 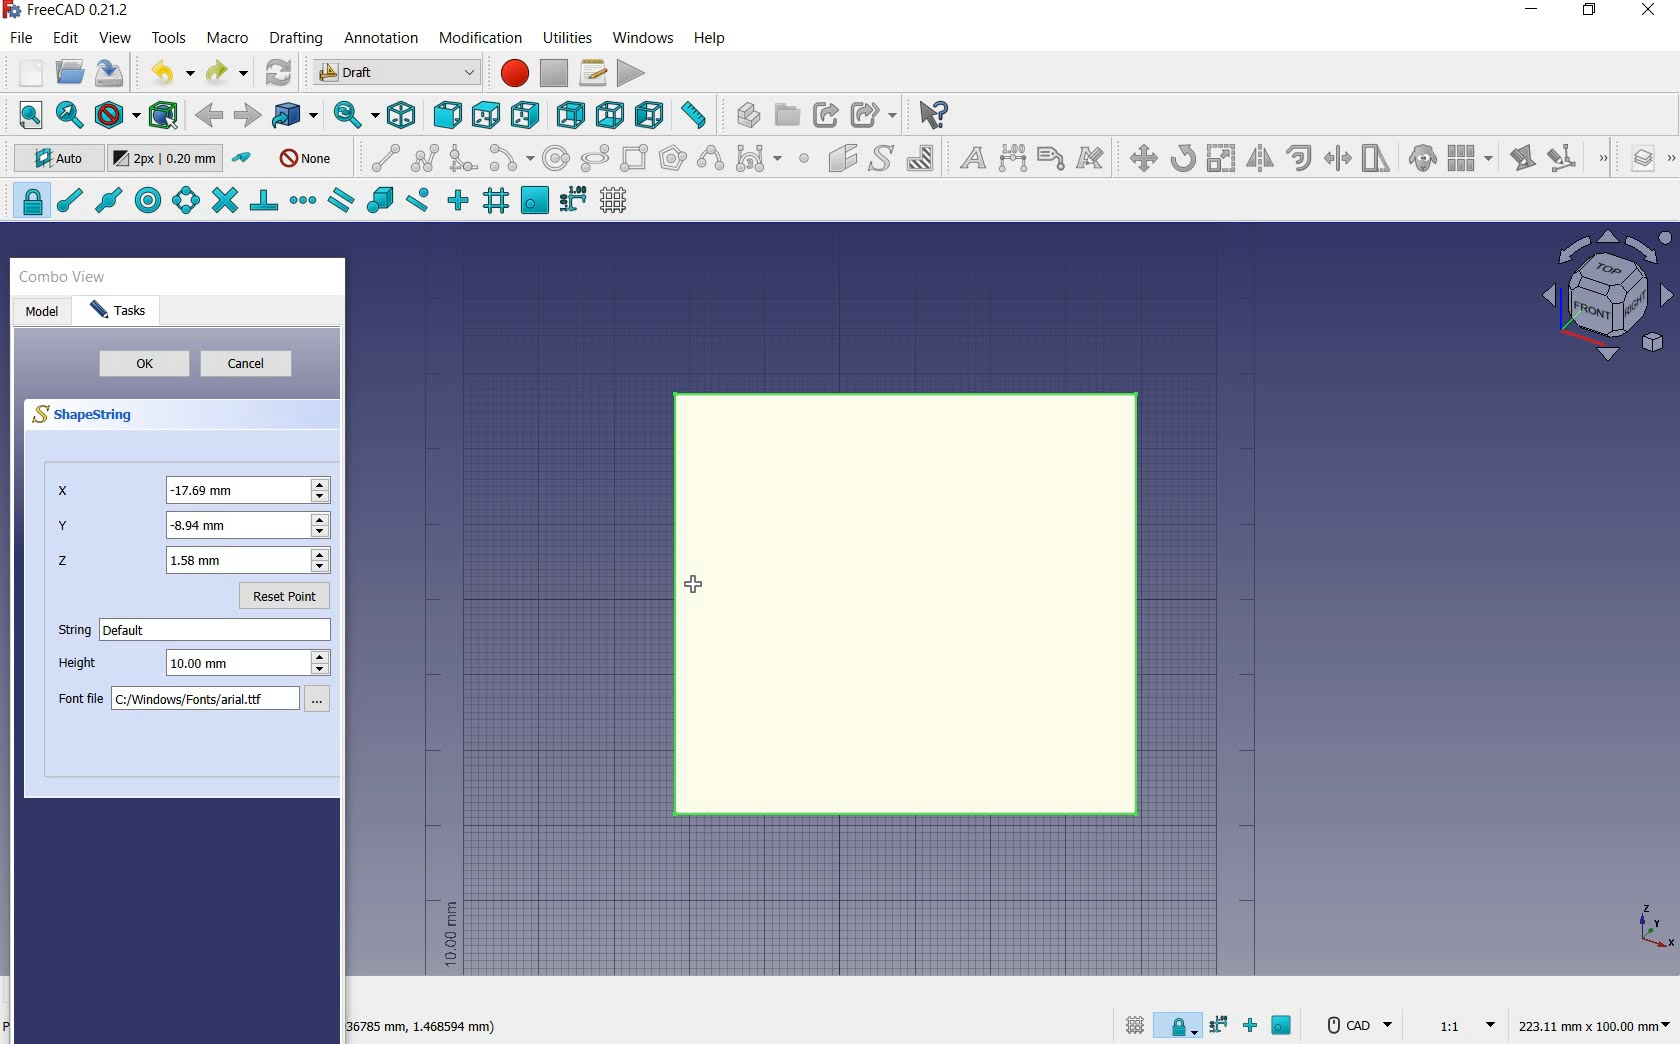 I want to click on shape from text, so click(x=880, y=157).